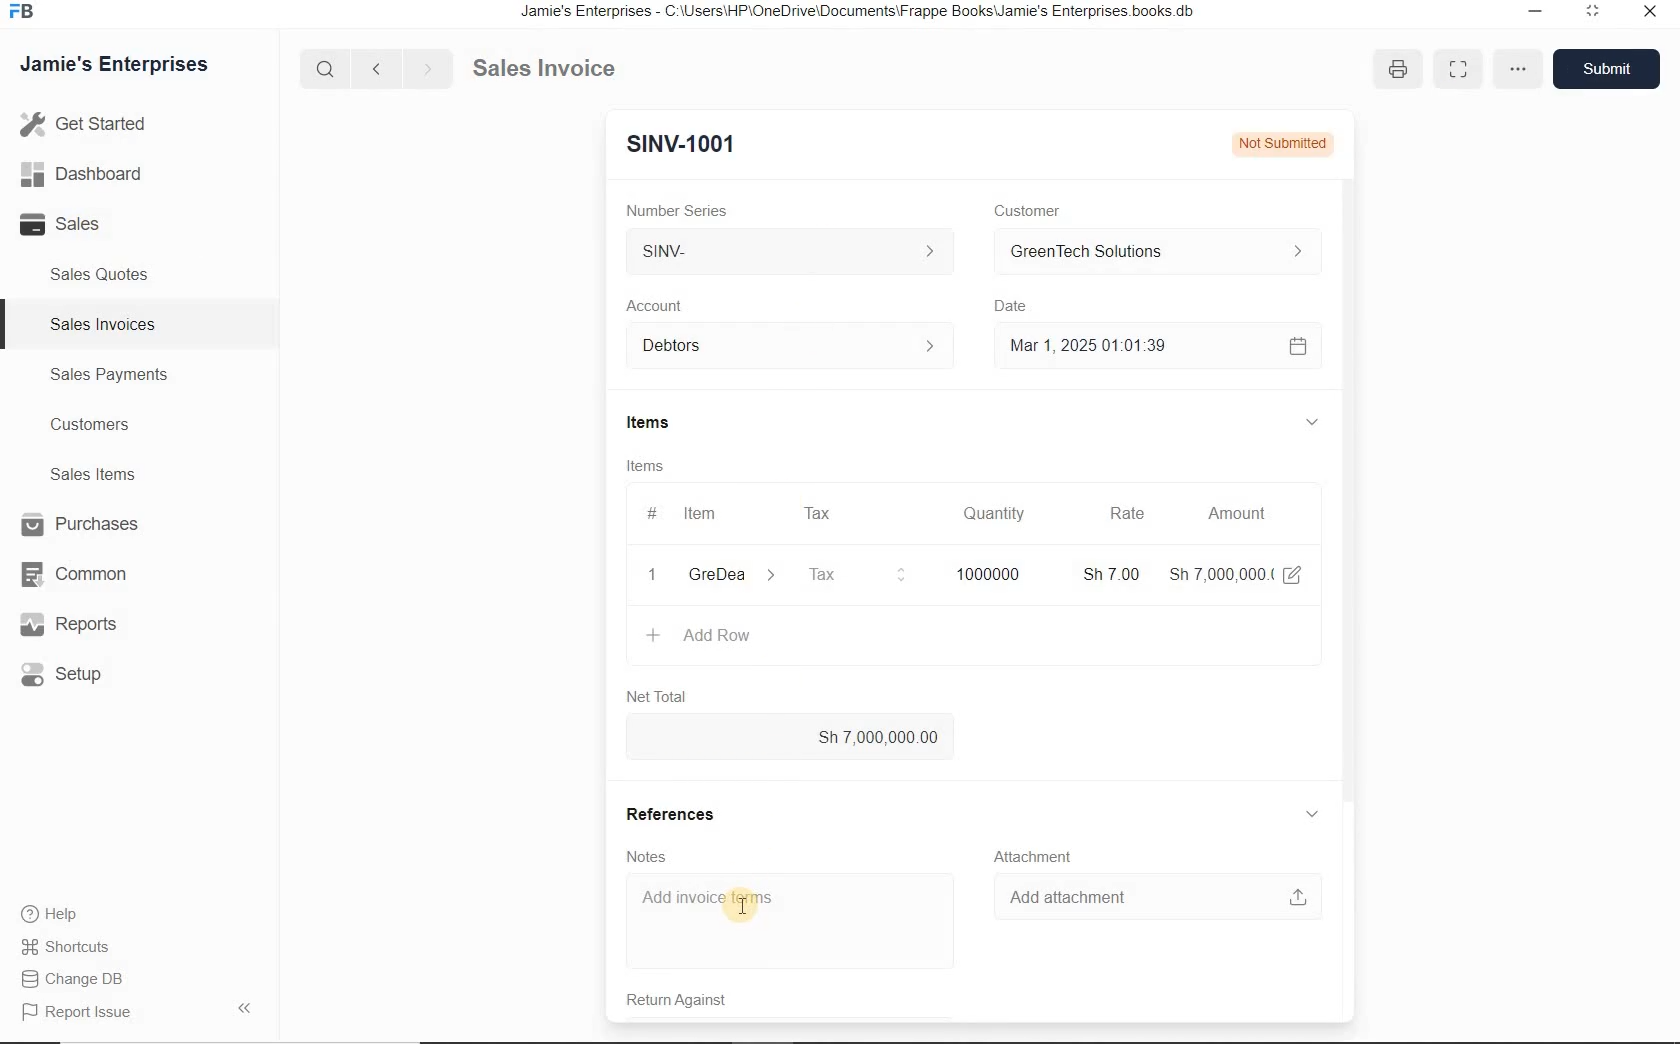  What do you see at coordinates (1107, 573) in the screenshot?
I see `Sh 7.00` at bounding box center [1107, 573].